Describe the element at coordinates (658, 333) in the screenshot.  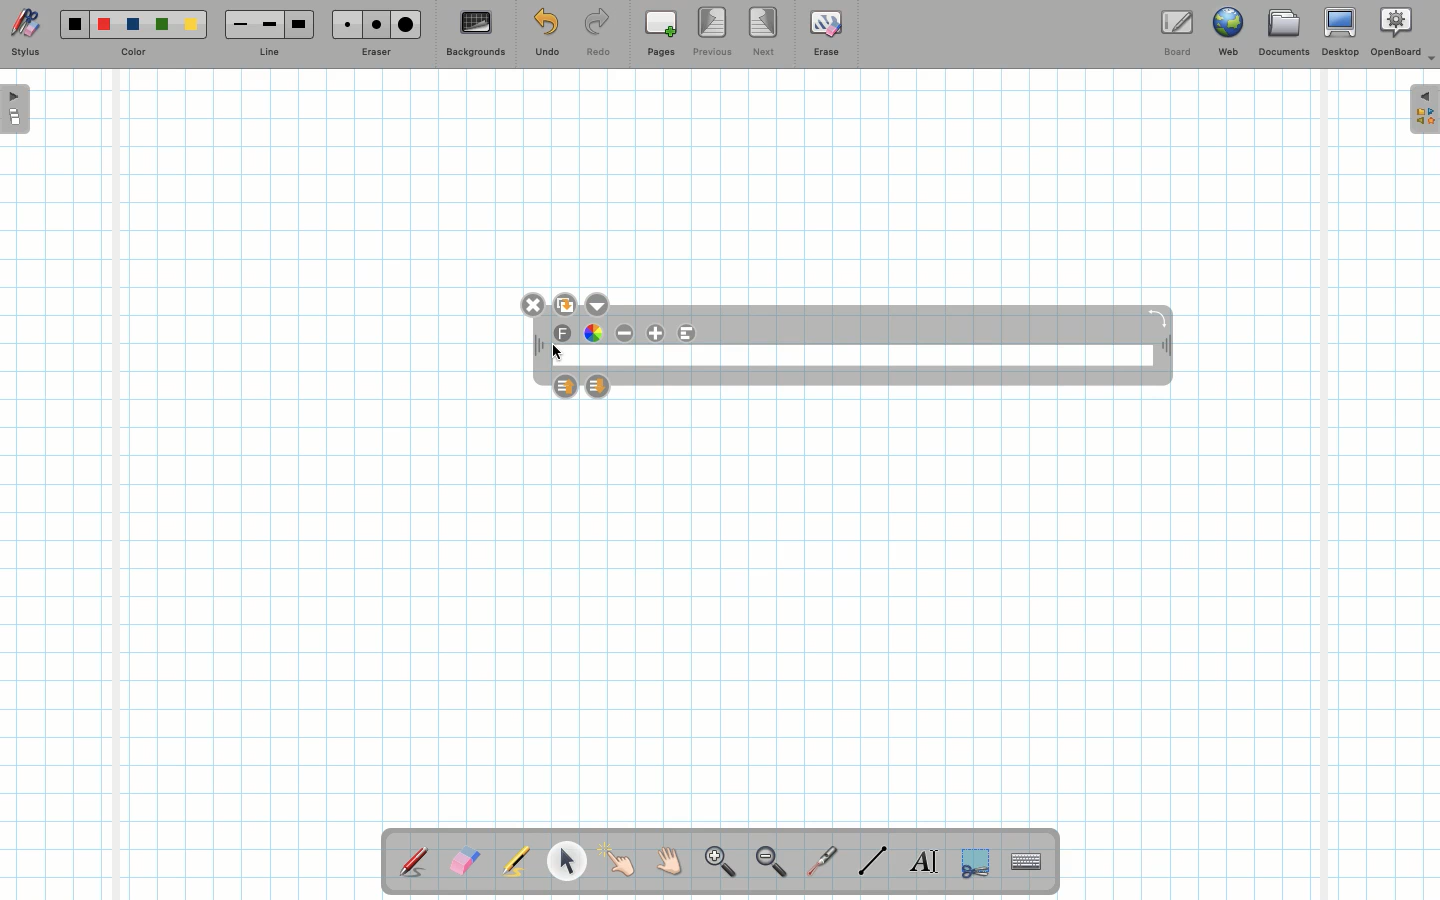
I see `Increase font size` at that location.